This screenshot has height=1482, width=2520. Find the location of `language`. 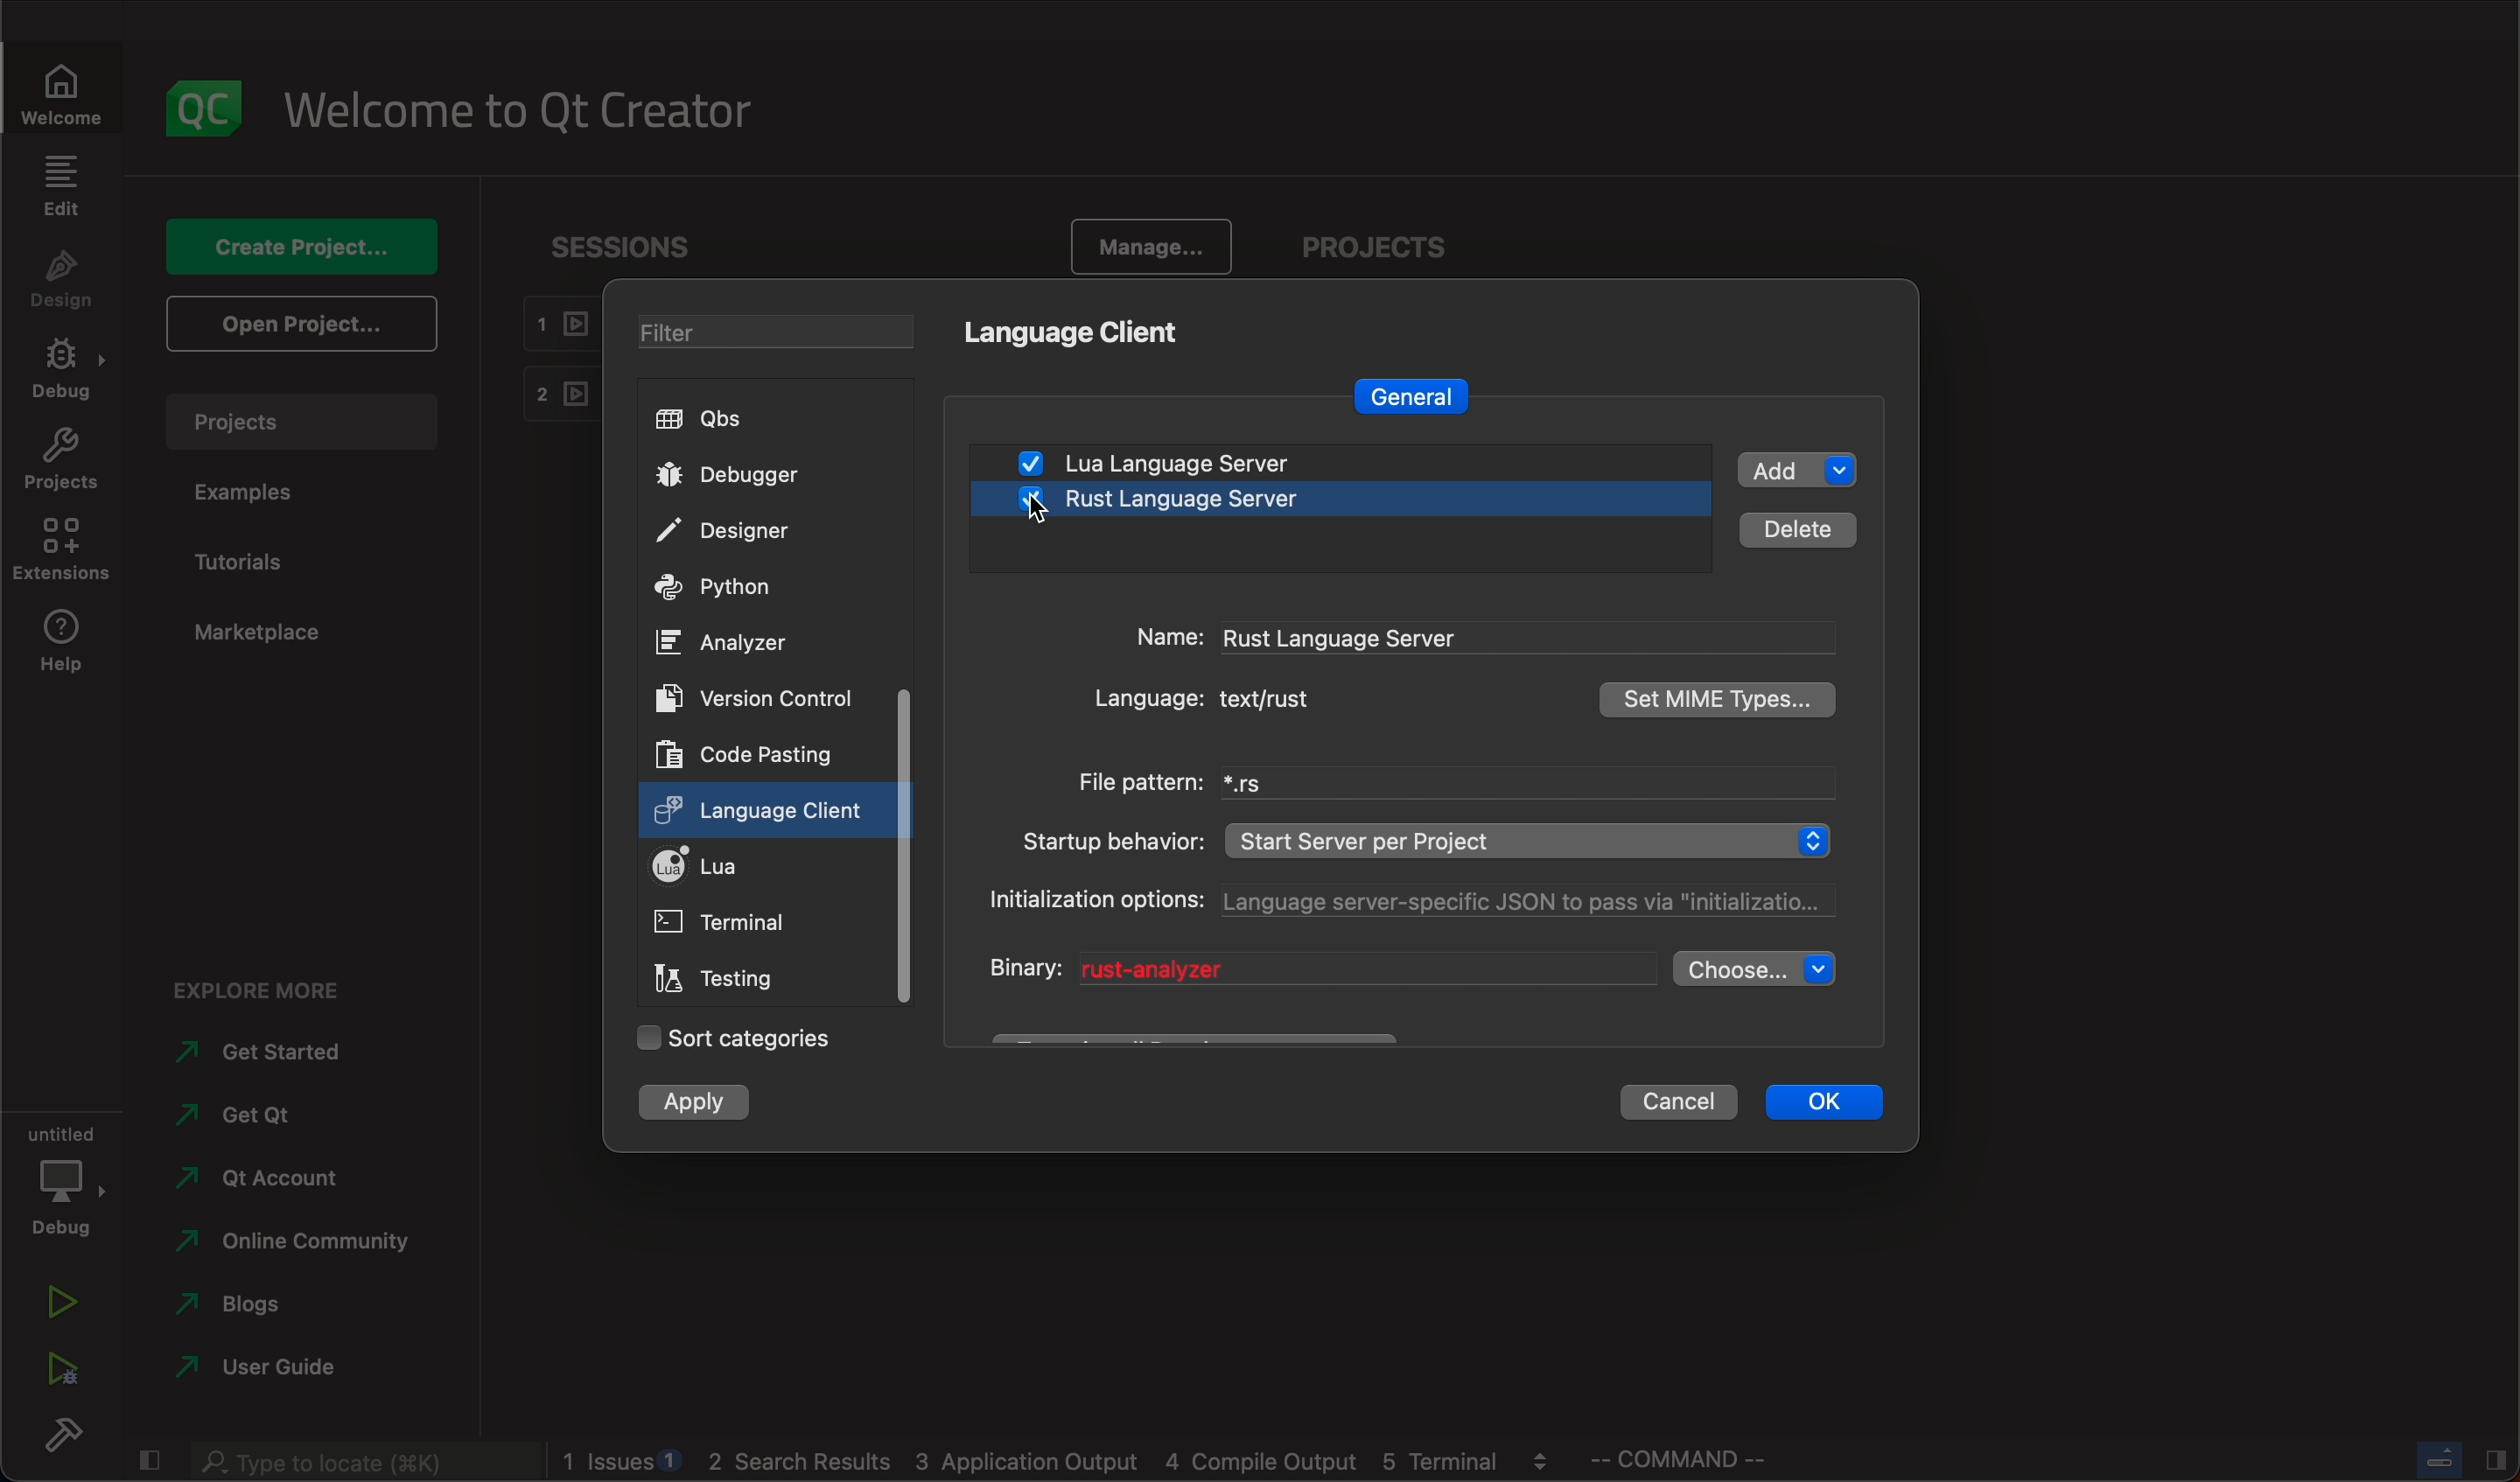

language is located at coordinates (1238, 705).